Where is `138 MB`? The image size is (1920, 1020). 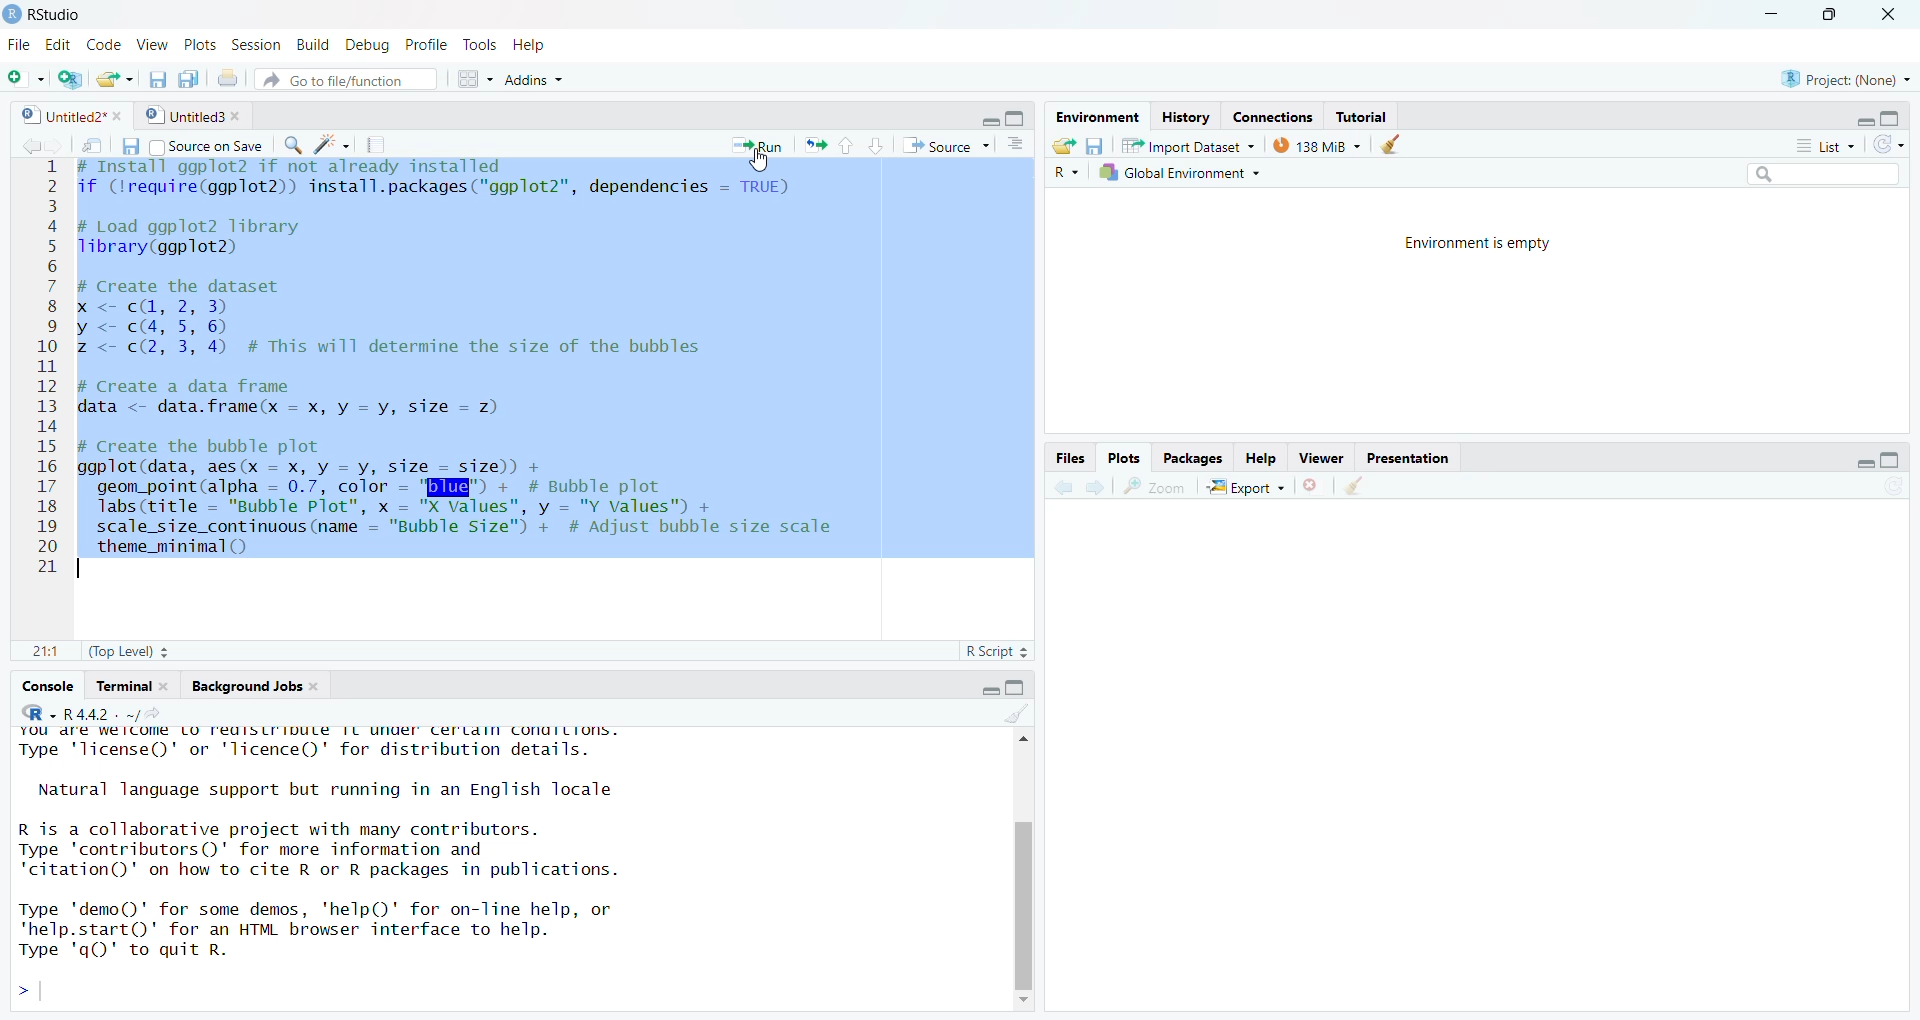 138 MB is located at coordinates (1317, 144).